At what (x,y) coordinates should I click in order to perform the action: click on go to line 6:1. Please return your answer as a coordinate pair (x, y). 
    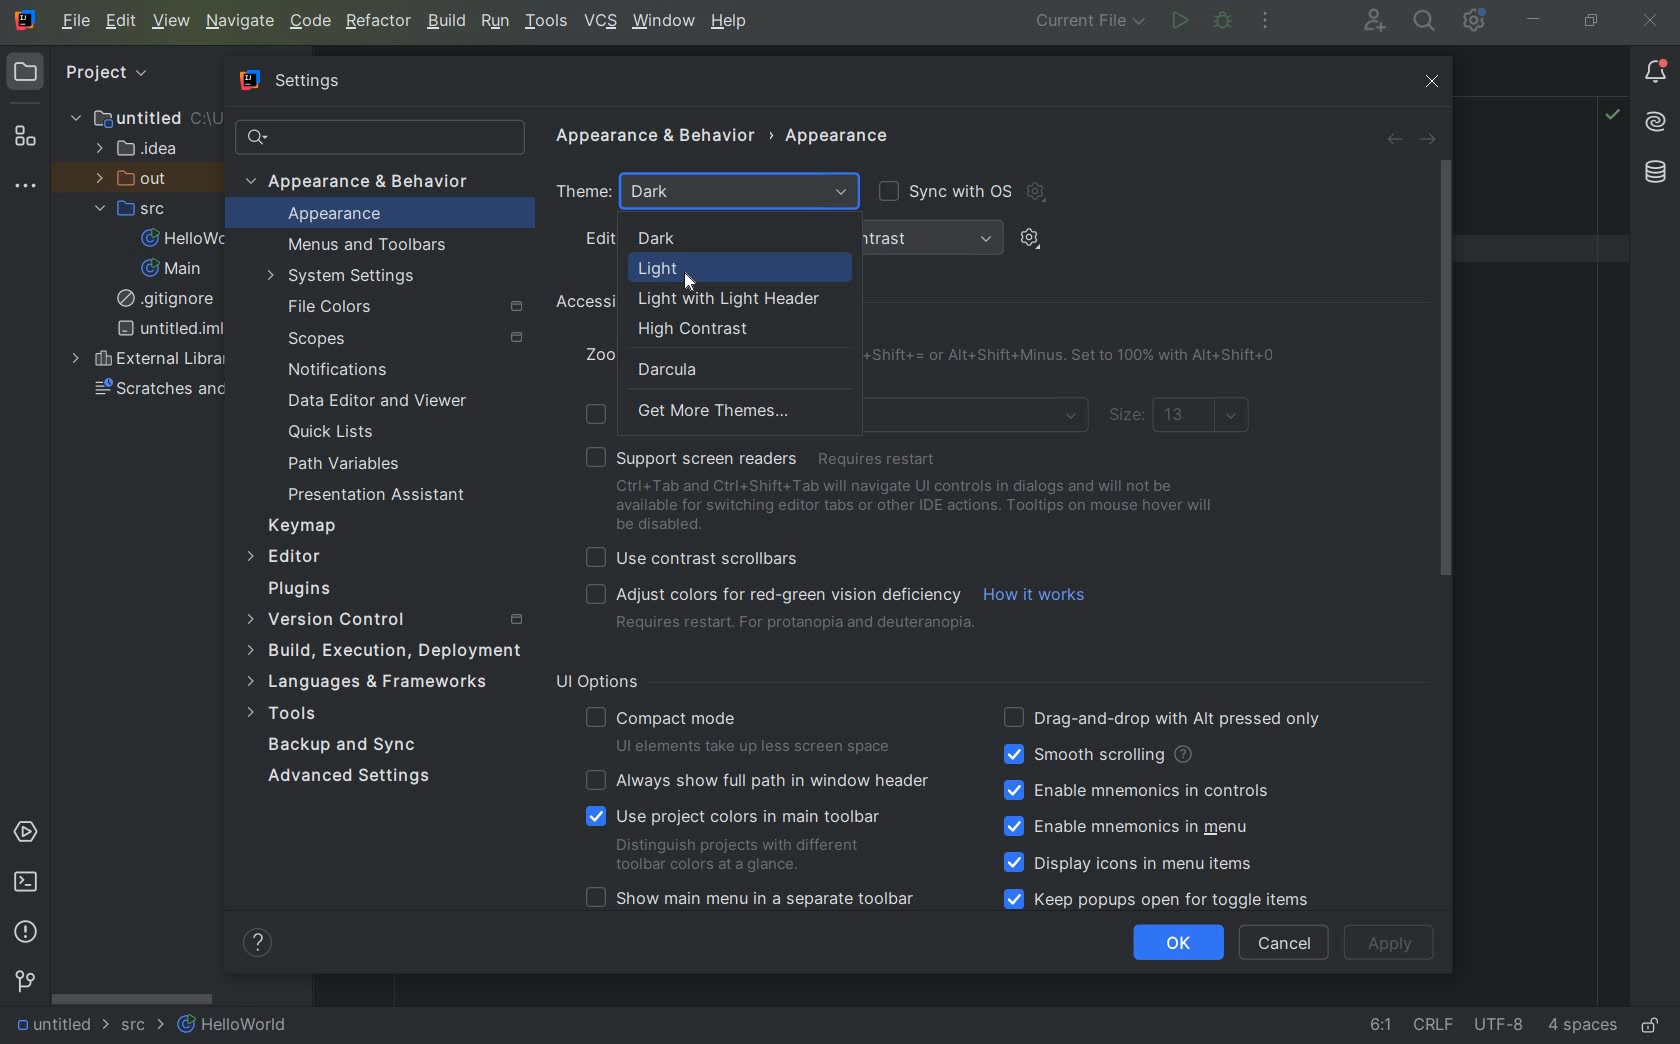
    Looking at the image, I should click on (1381, 1026).